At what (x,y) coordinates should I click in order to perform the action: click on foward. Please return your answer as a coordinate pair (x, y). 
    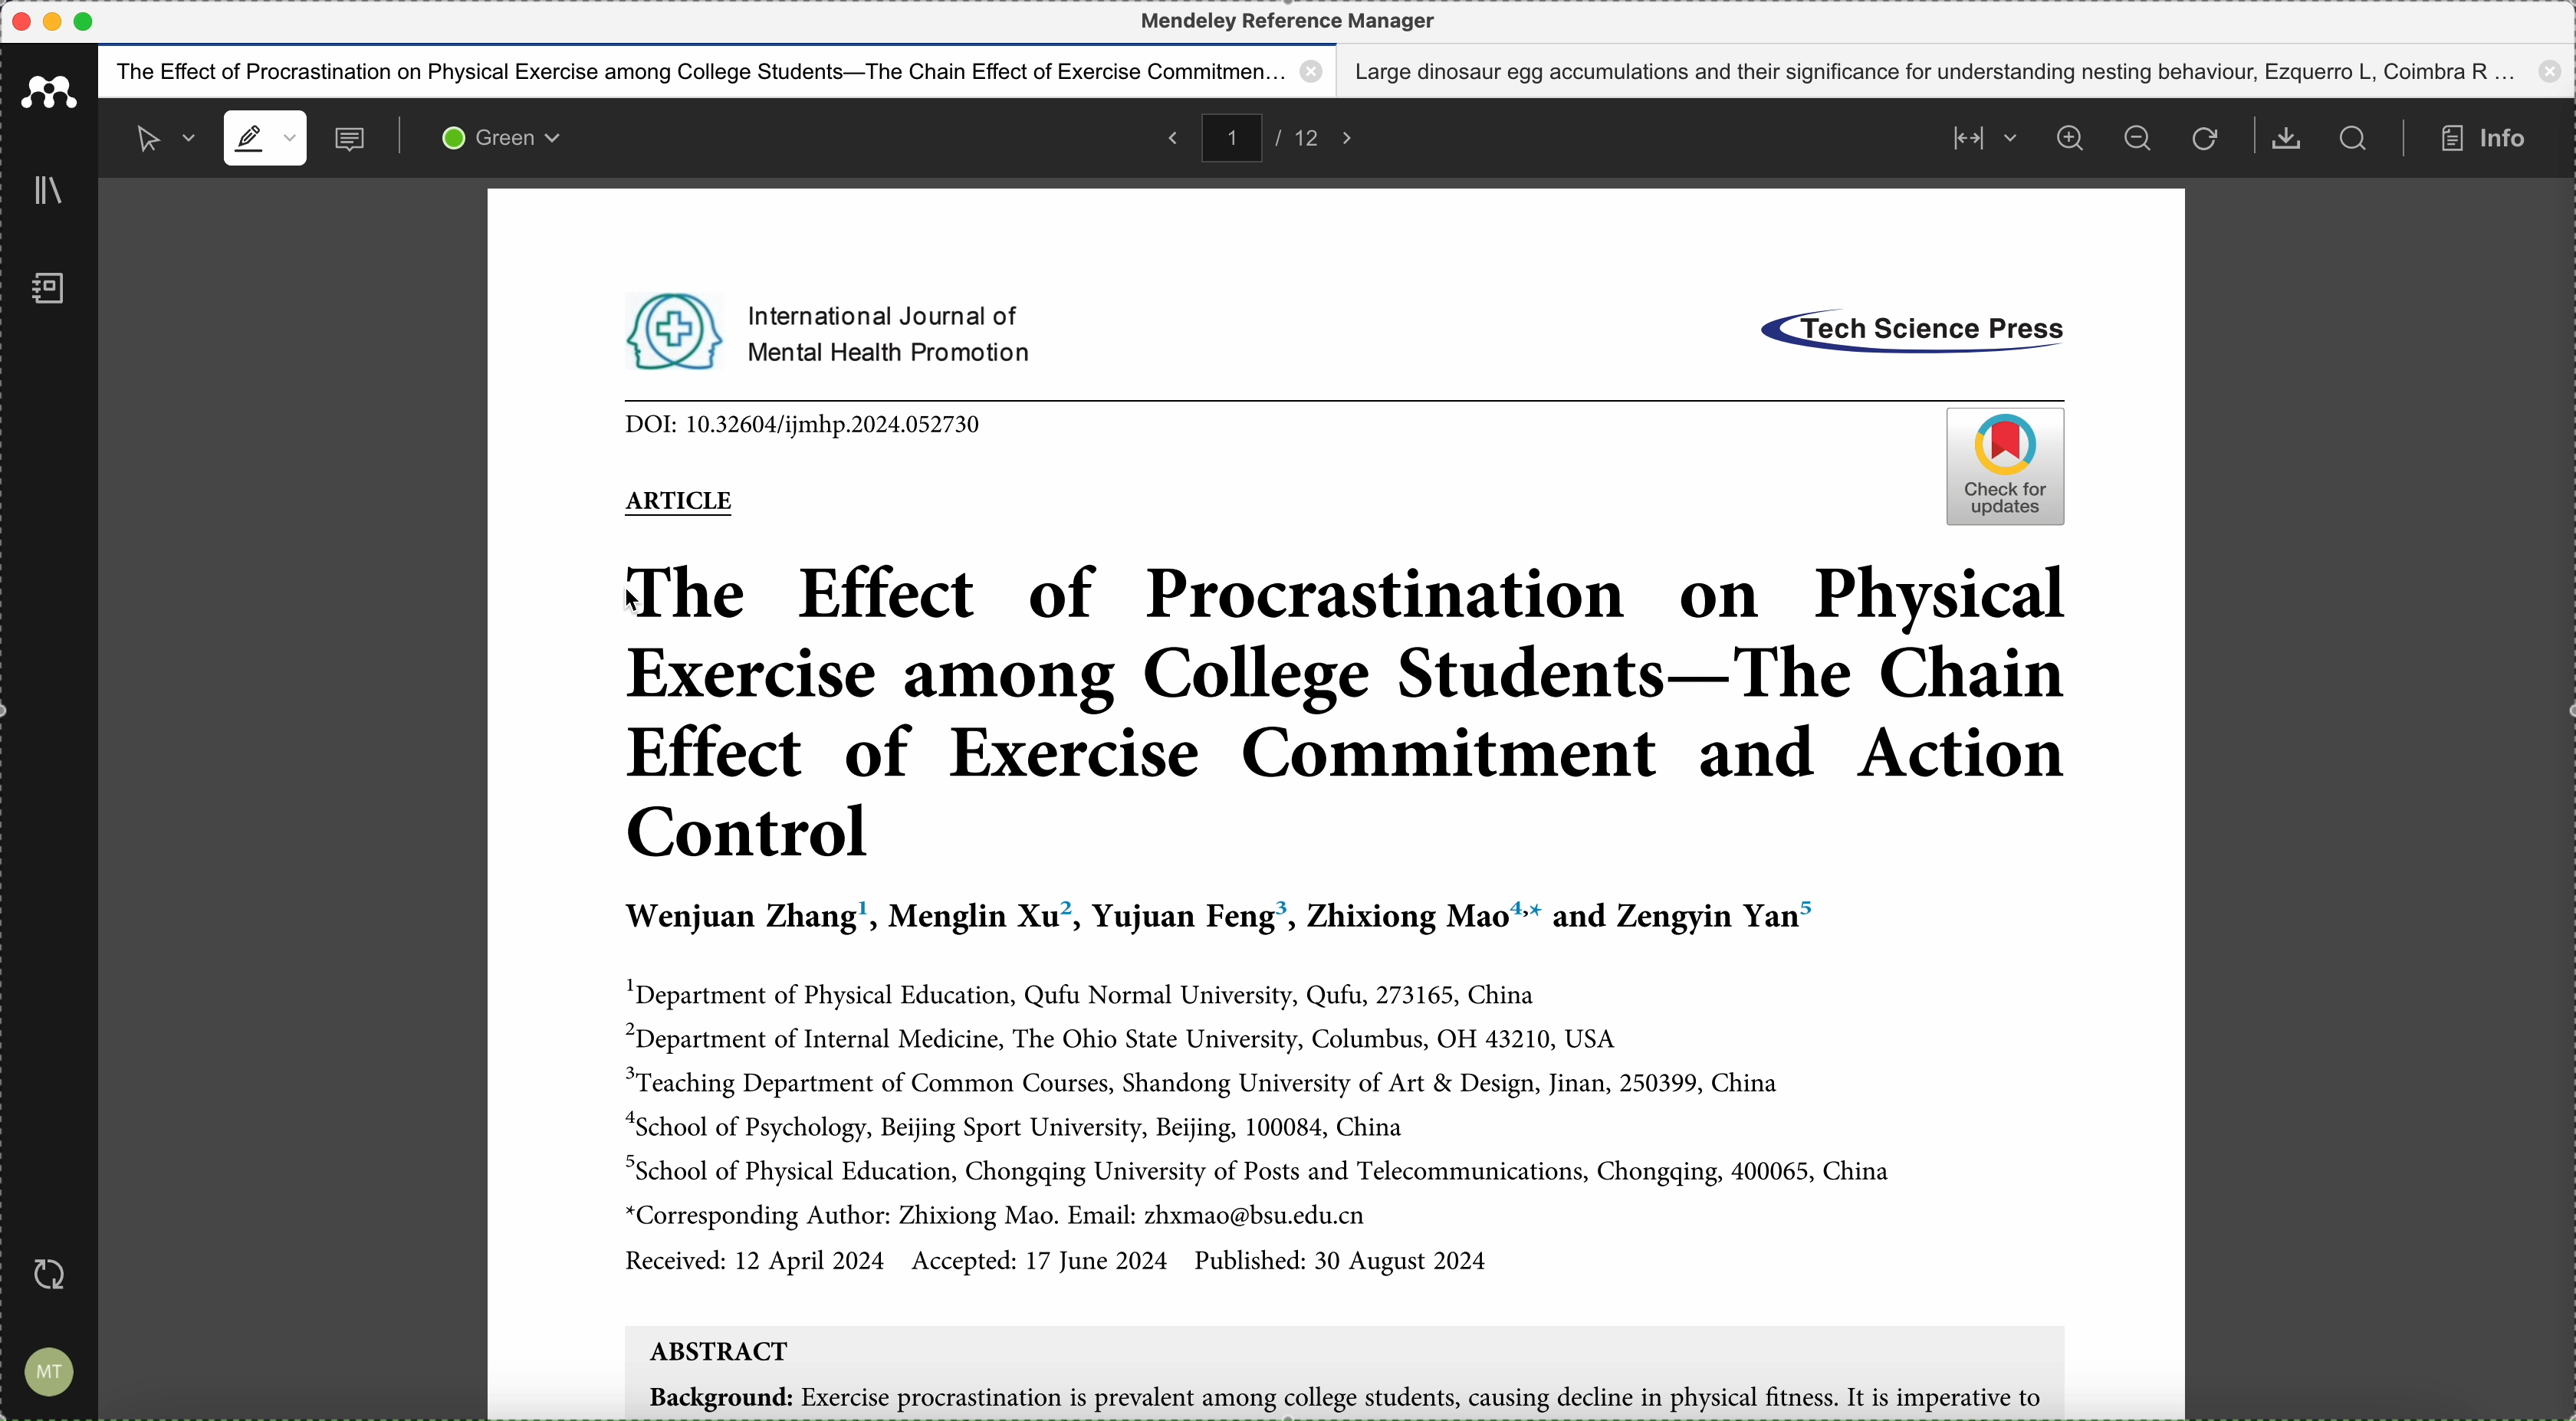
    Looking at the image, I should click on (1354, 136).